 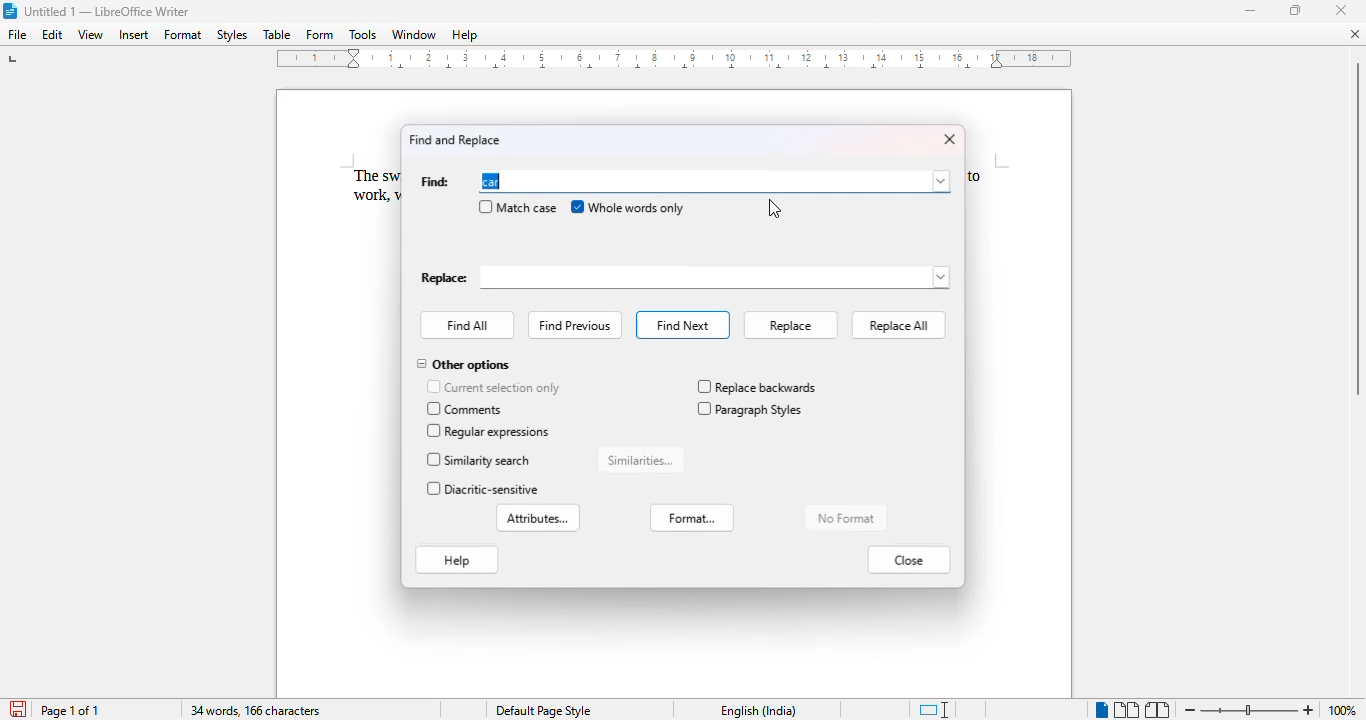 What do you see at coordinates (9, 10) in the screenshot?
I see `LibreOffice logo` at bounding box center [9, 10].